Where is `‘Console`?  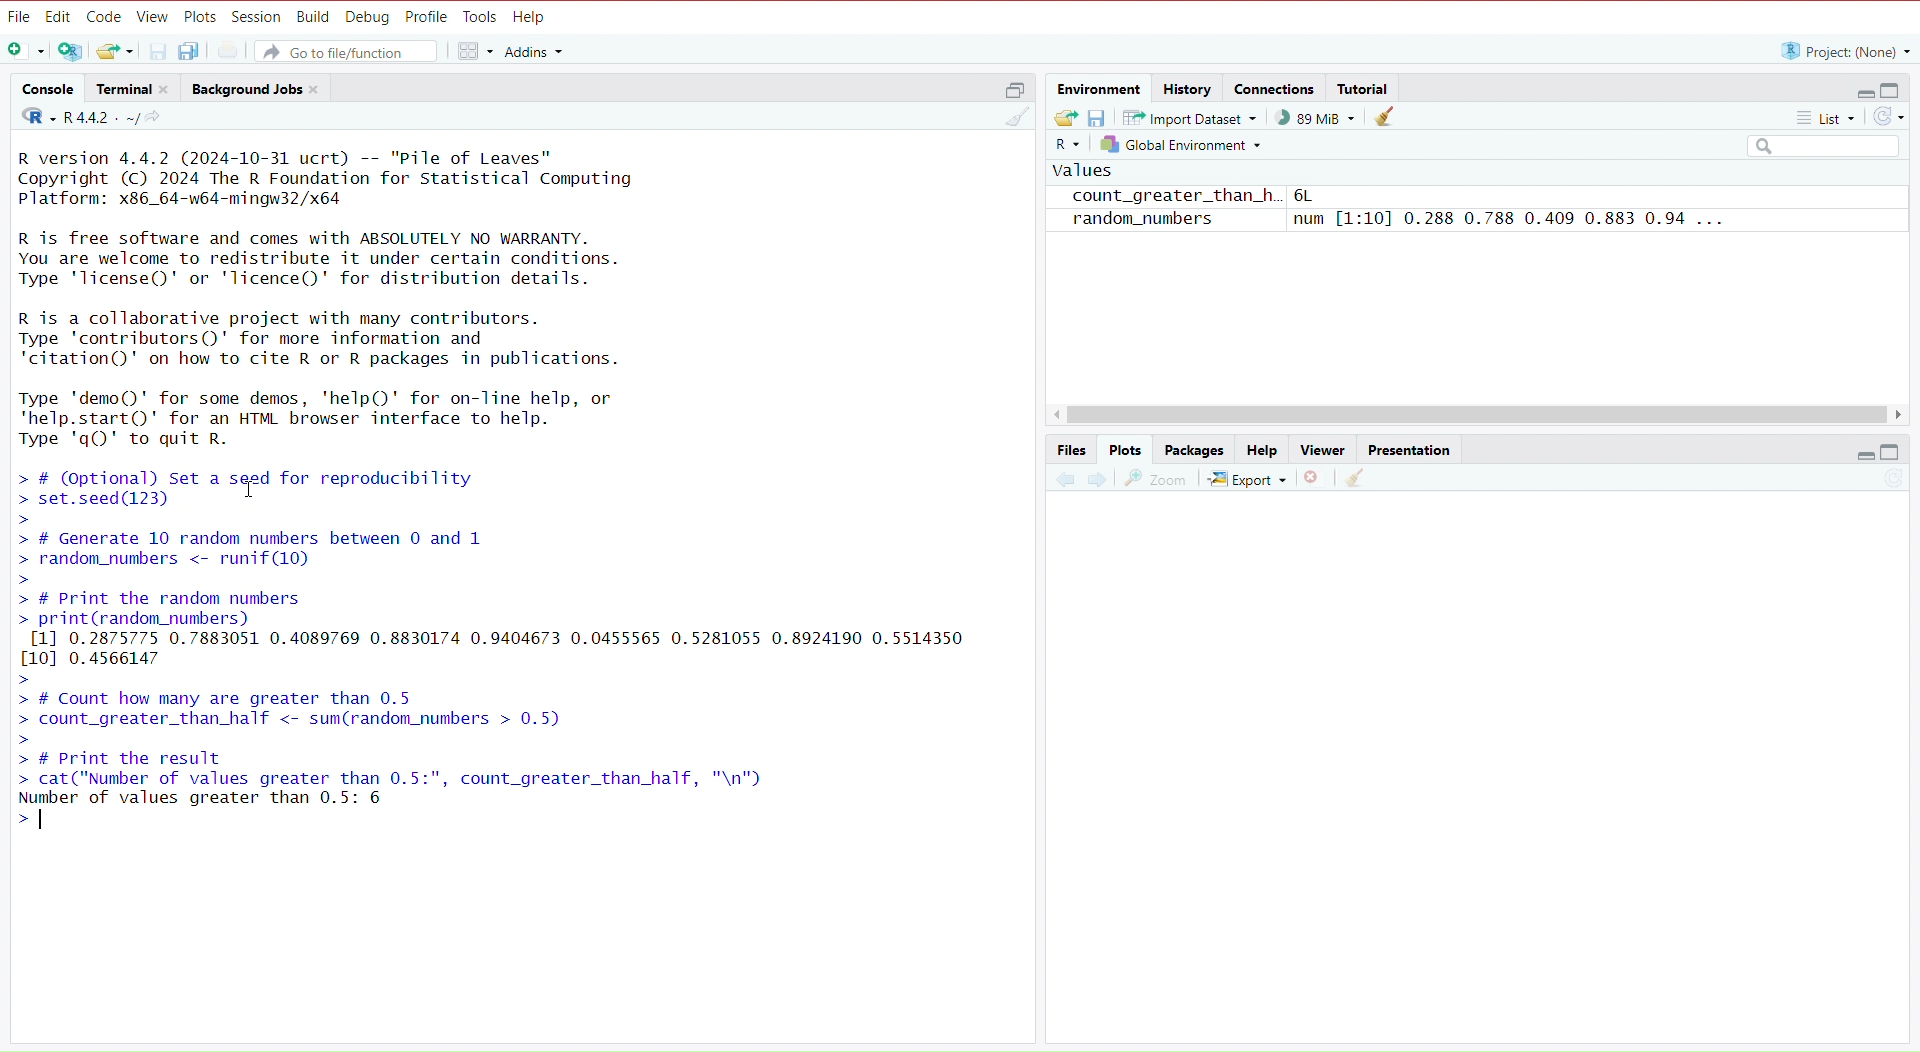 ‘Console is located at coordinates (46, 87).